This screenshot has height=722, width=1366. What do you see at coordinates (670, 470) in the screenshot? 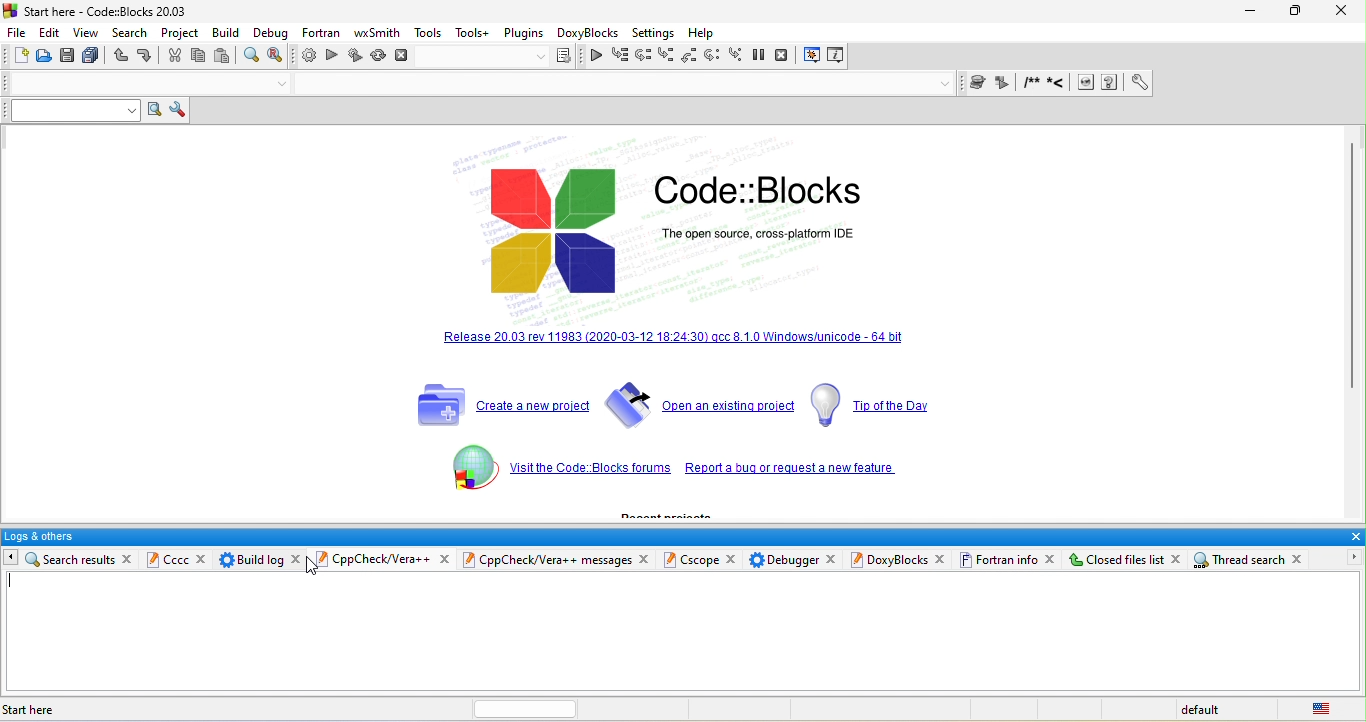
I see `visit the code blocks forums report a bug or request a new feature` at bounding box center [670, 470].